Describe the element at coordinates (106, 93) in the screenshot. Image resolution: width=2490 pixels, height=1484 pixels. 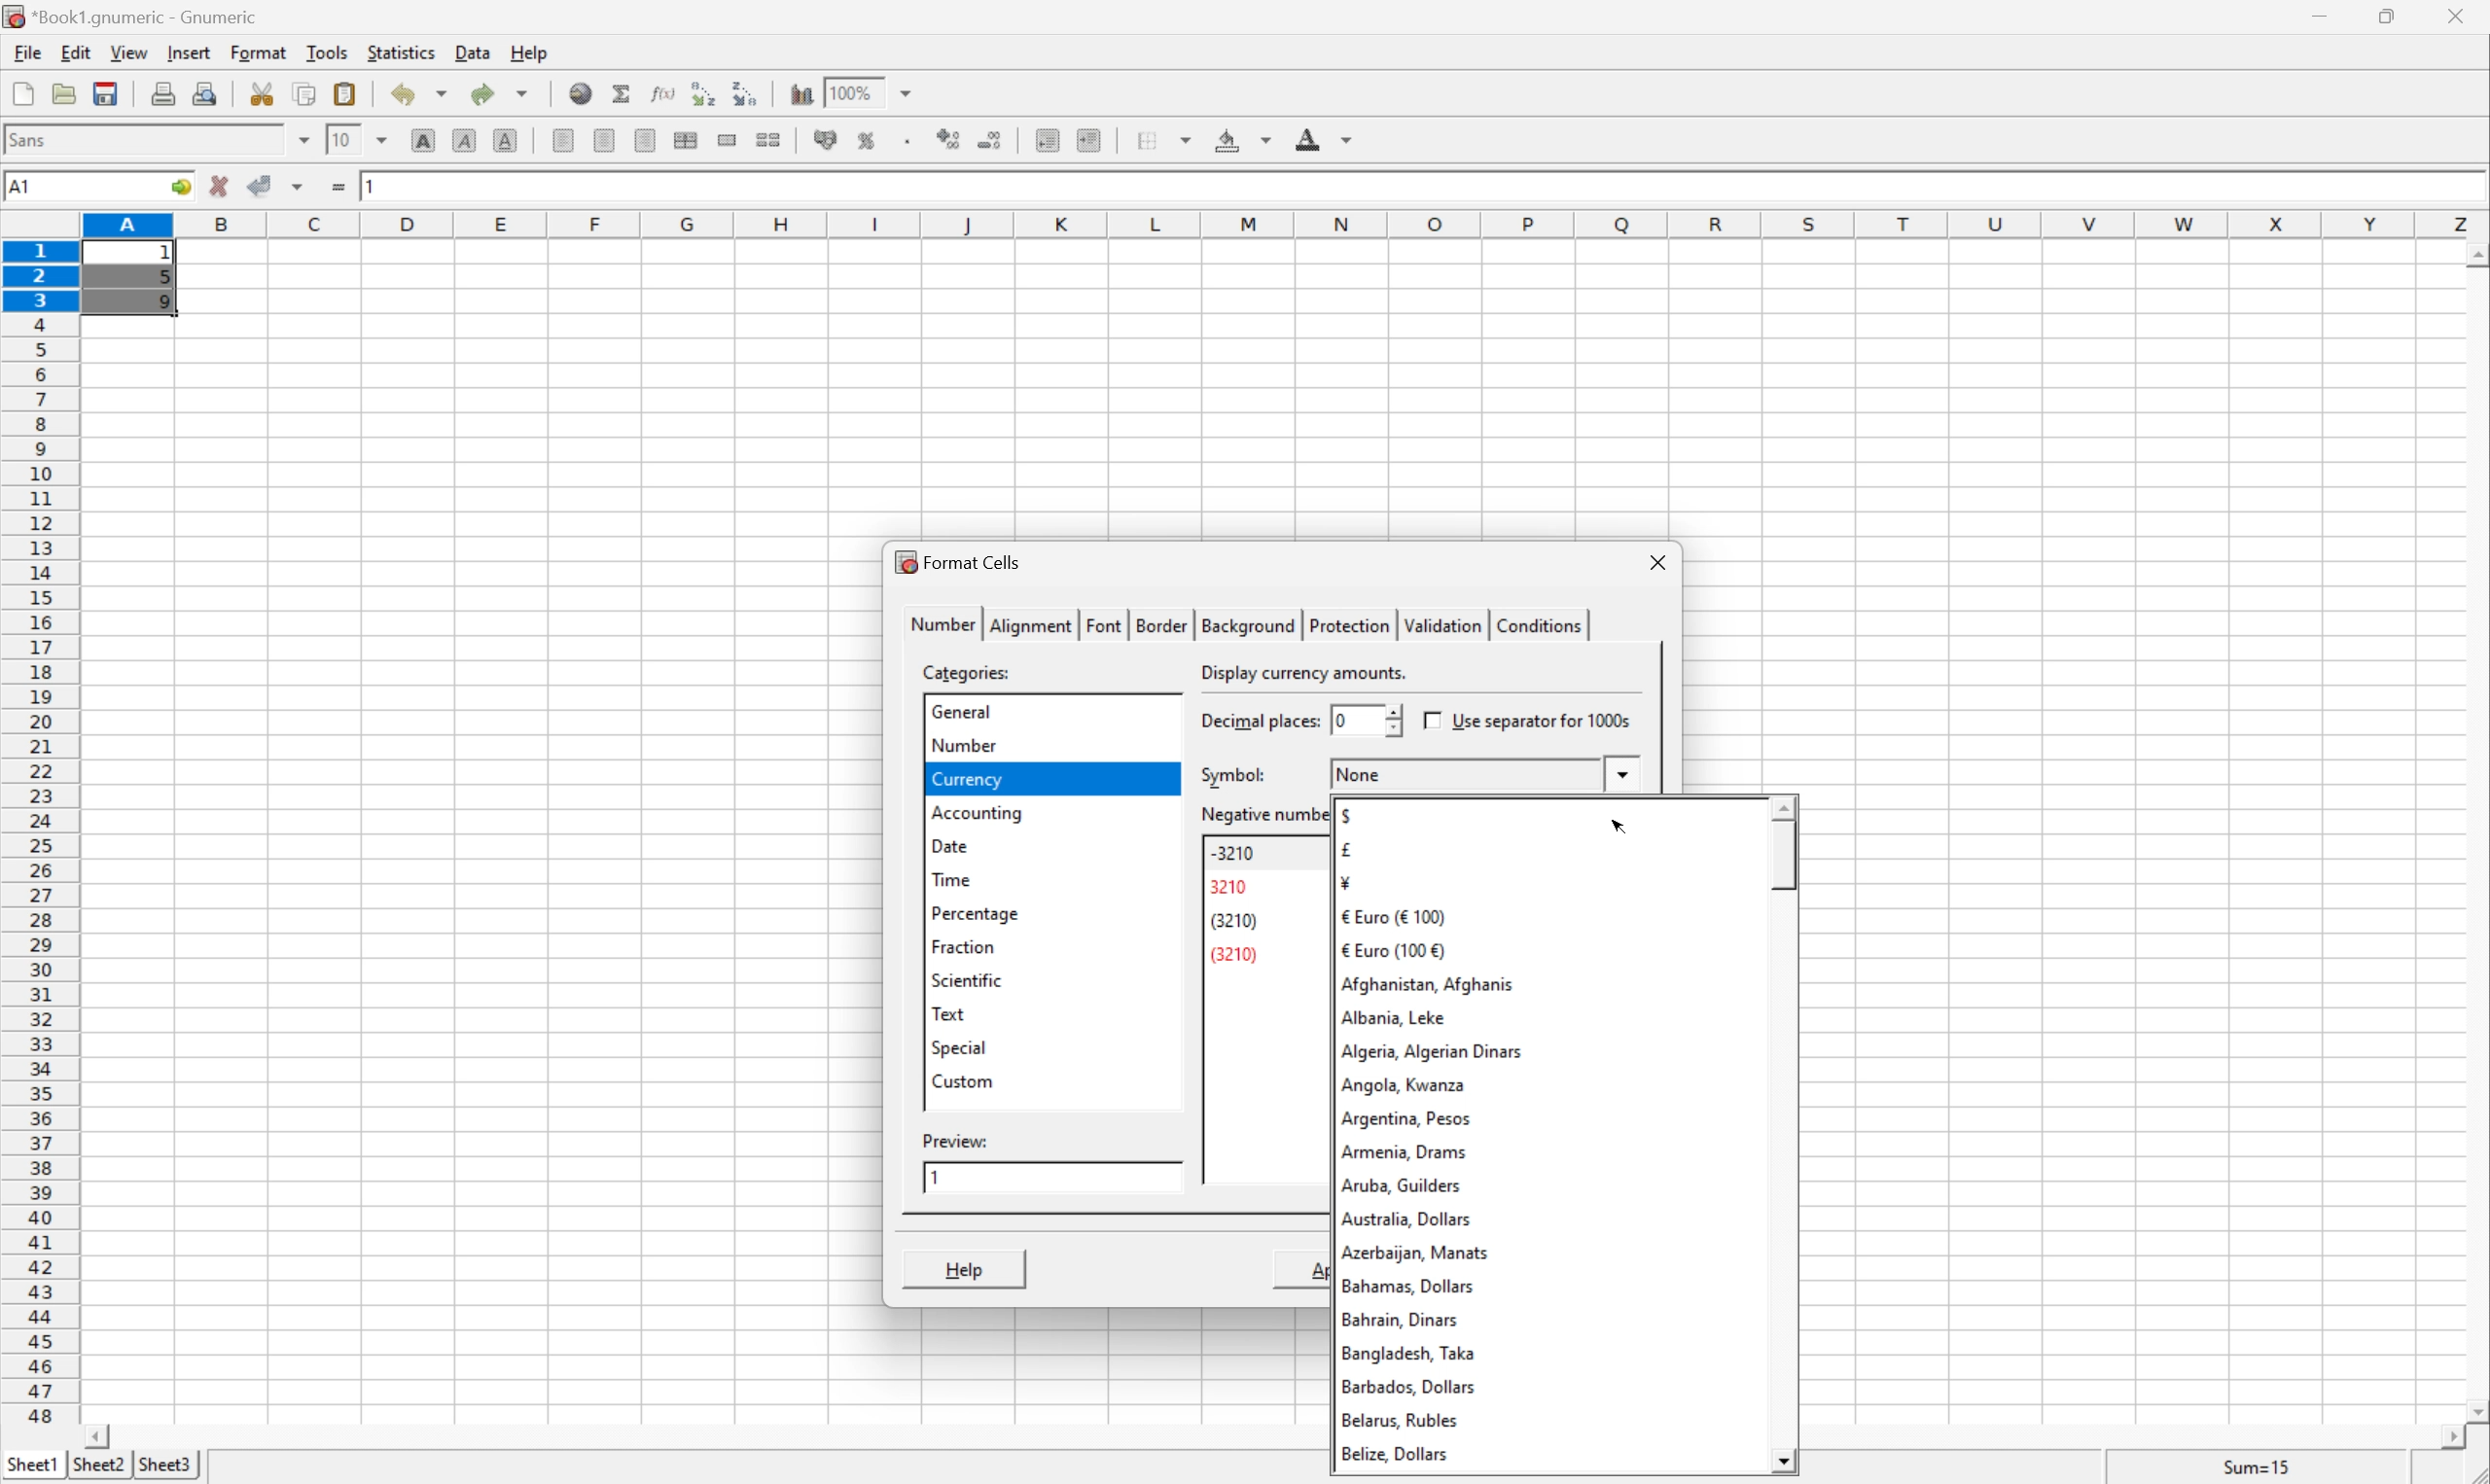
I see `save current workbook` at that location.